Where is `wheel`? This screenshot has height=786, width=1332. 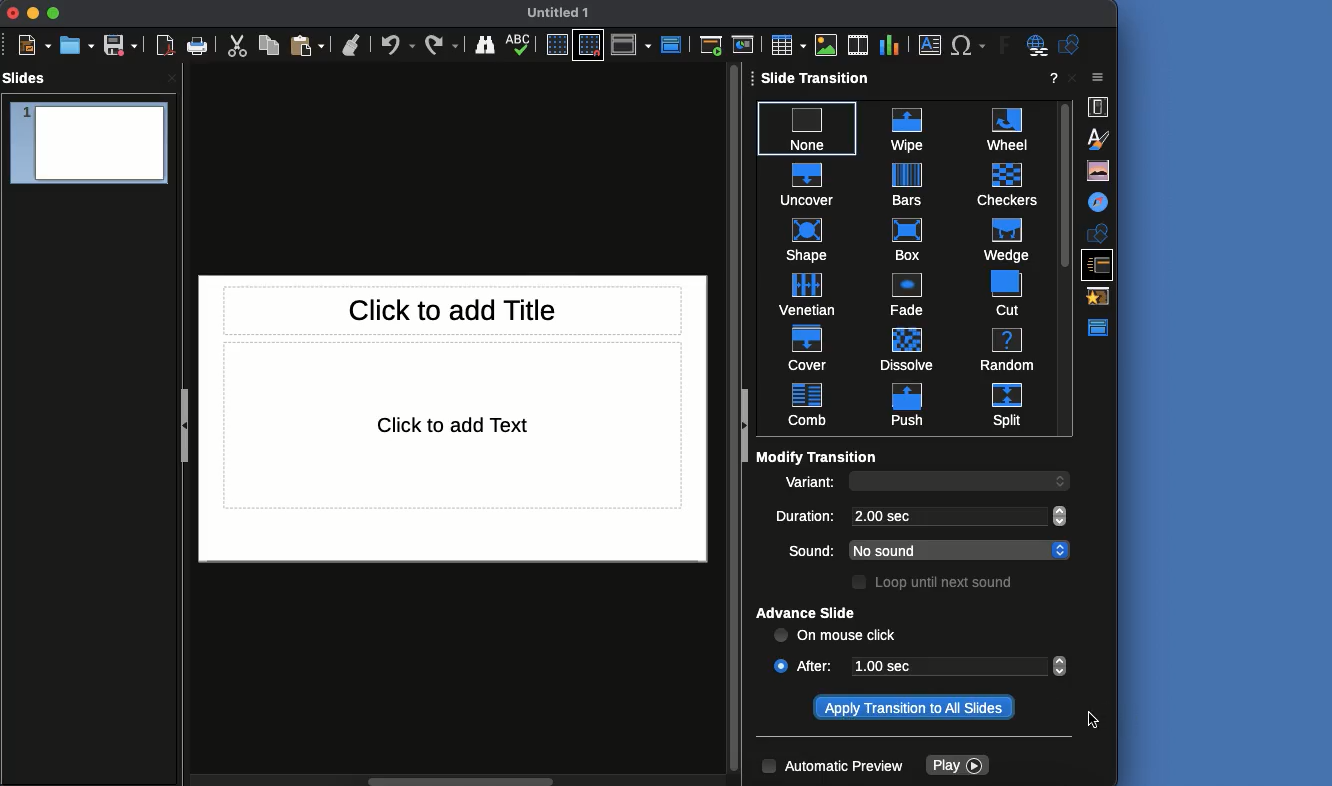 wheel is located at coordinates (1000, 127).